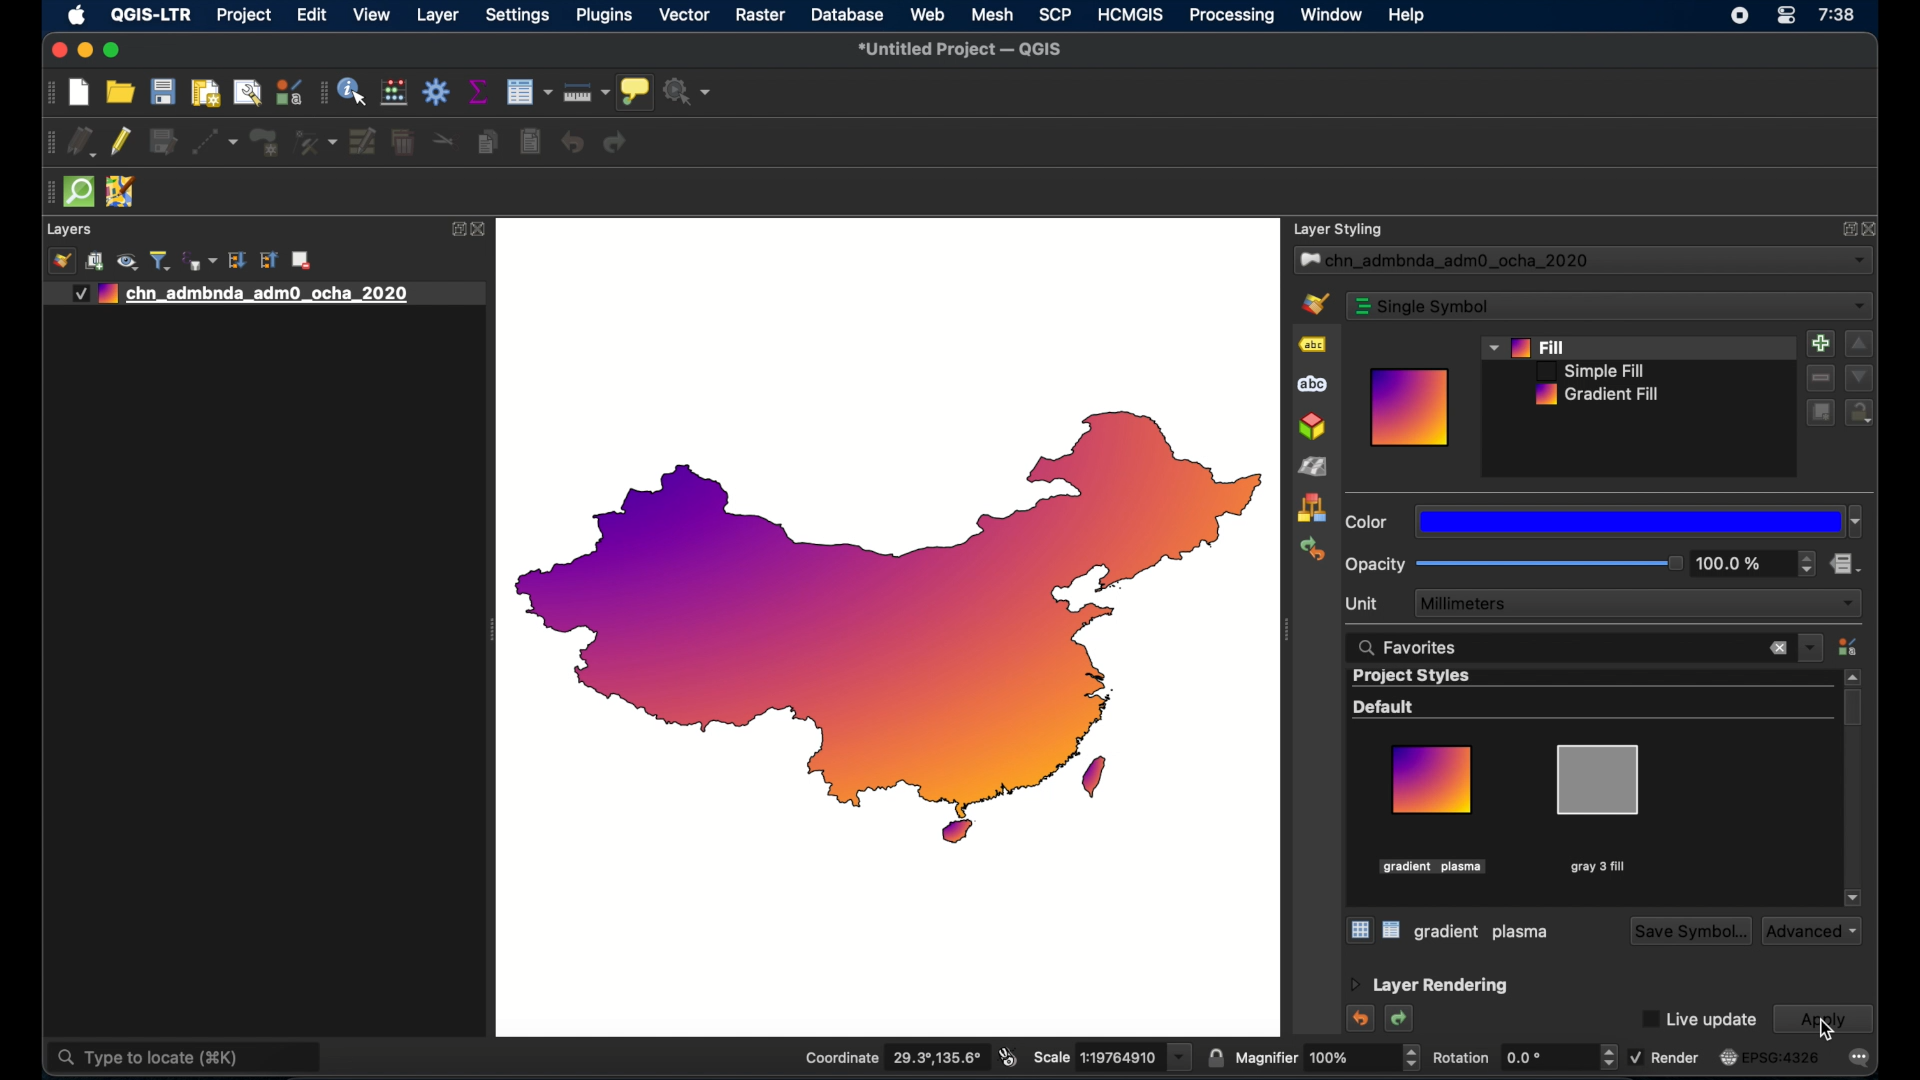 The height and width of the screenshot is (1080, 1920). What do you see at coordinates (353, 91) in the screenshot?
I see `identify feature` at bounding box center [353, 91].